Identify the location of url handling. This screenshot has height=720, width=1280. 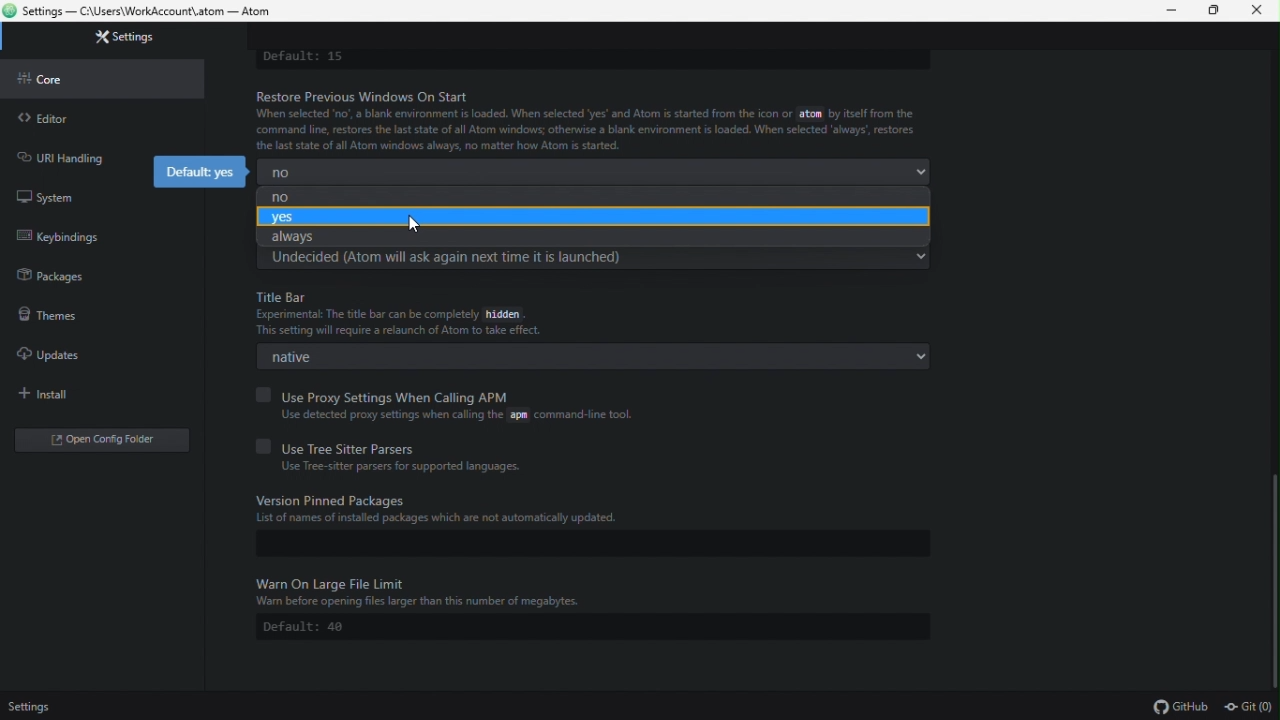
(66, 155).